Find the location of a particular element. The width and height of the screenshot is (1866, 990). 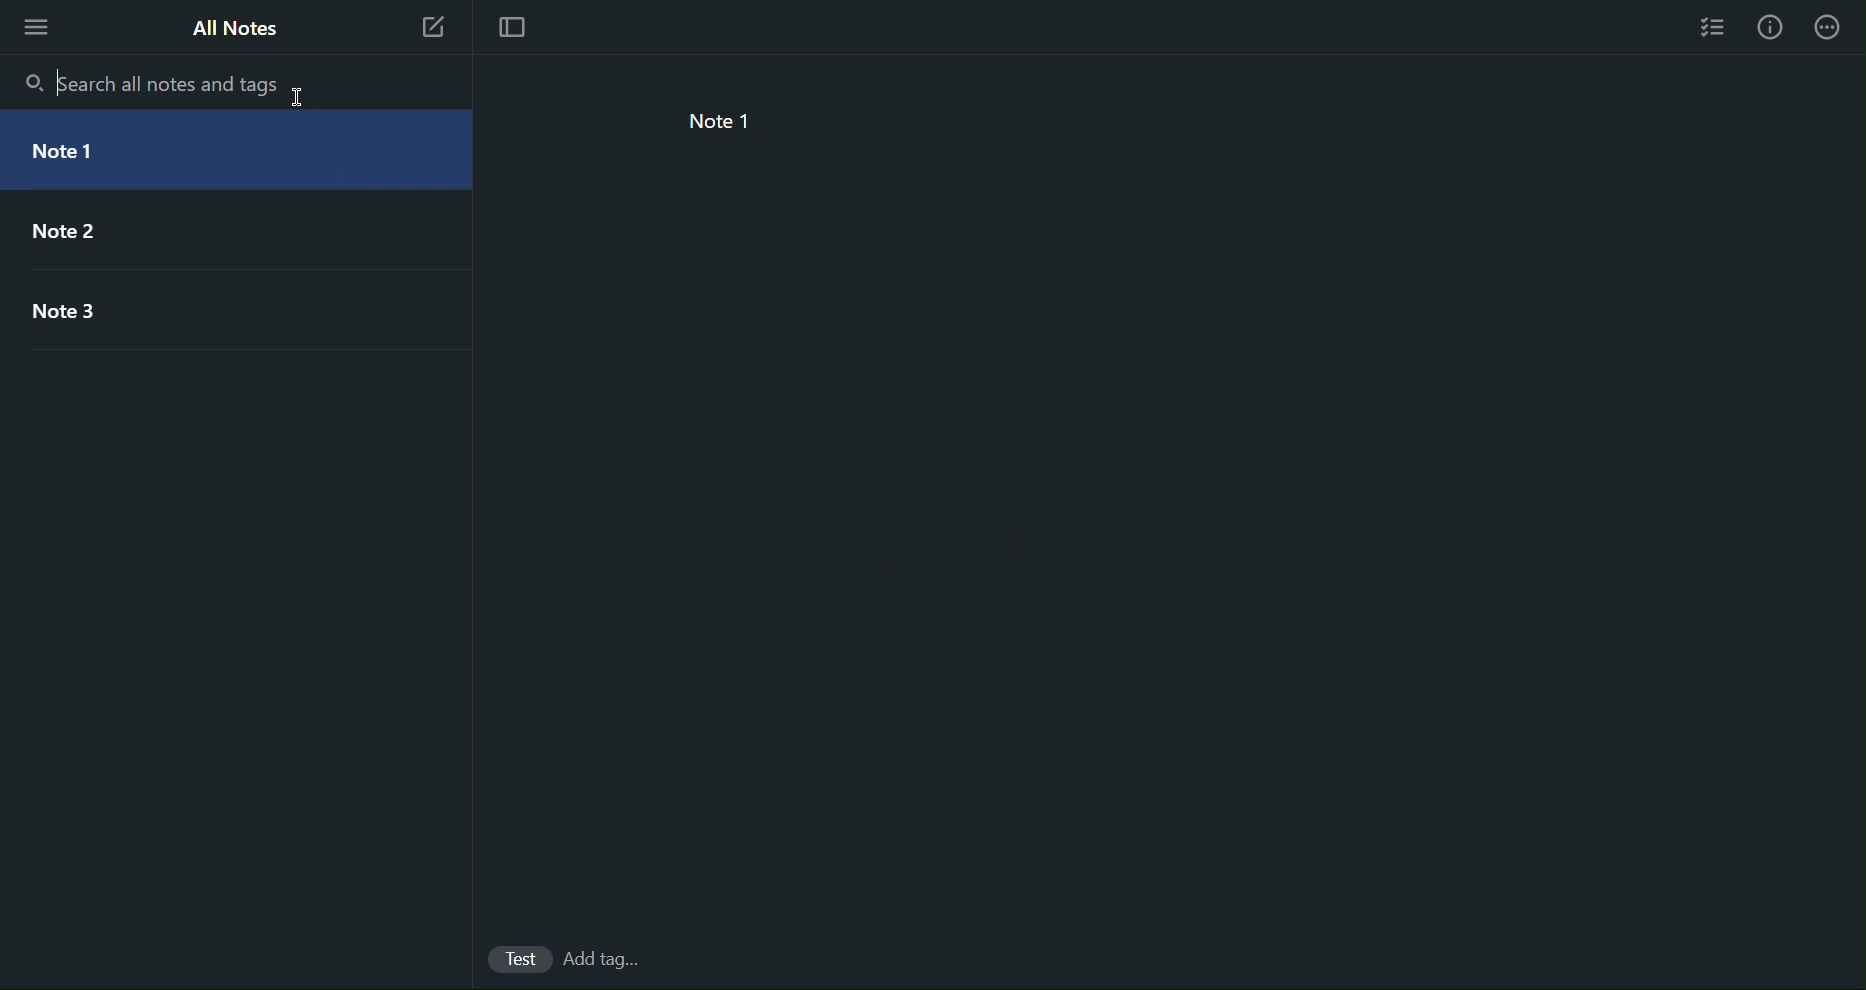

note 1 is located at coordinates (715, 122).